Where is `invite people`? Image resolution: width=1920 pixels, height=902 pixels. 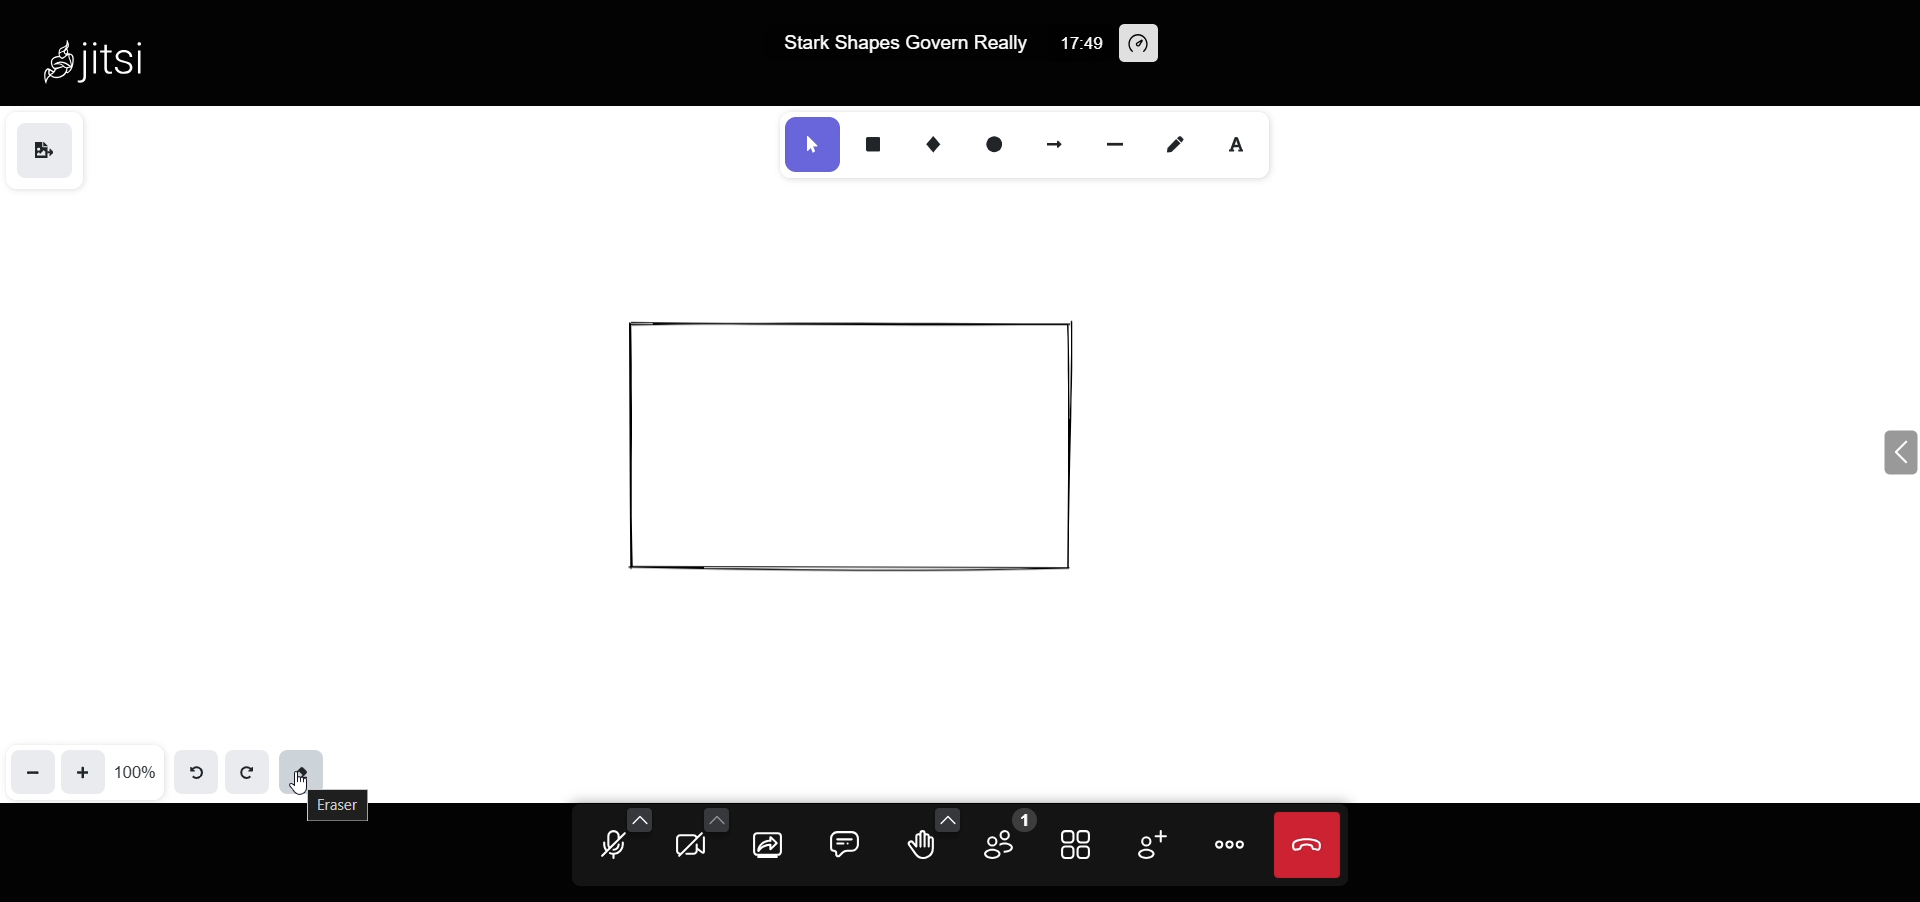
invite people is located at coordinates (1151, 844).